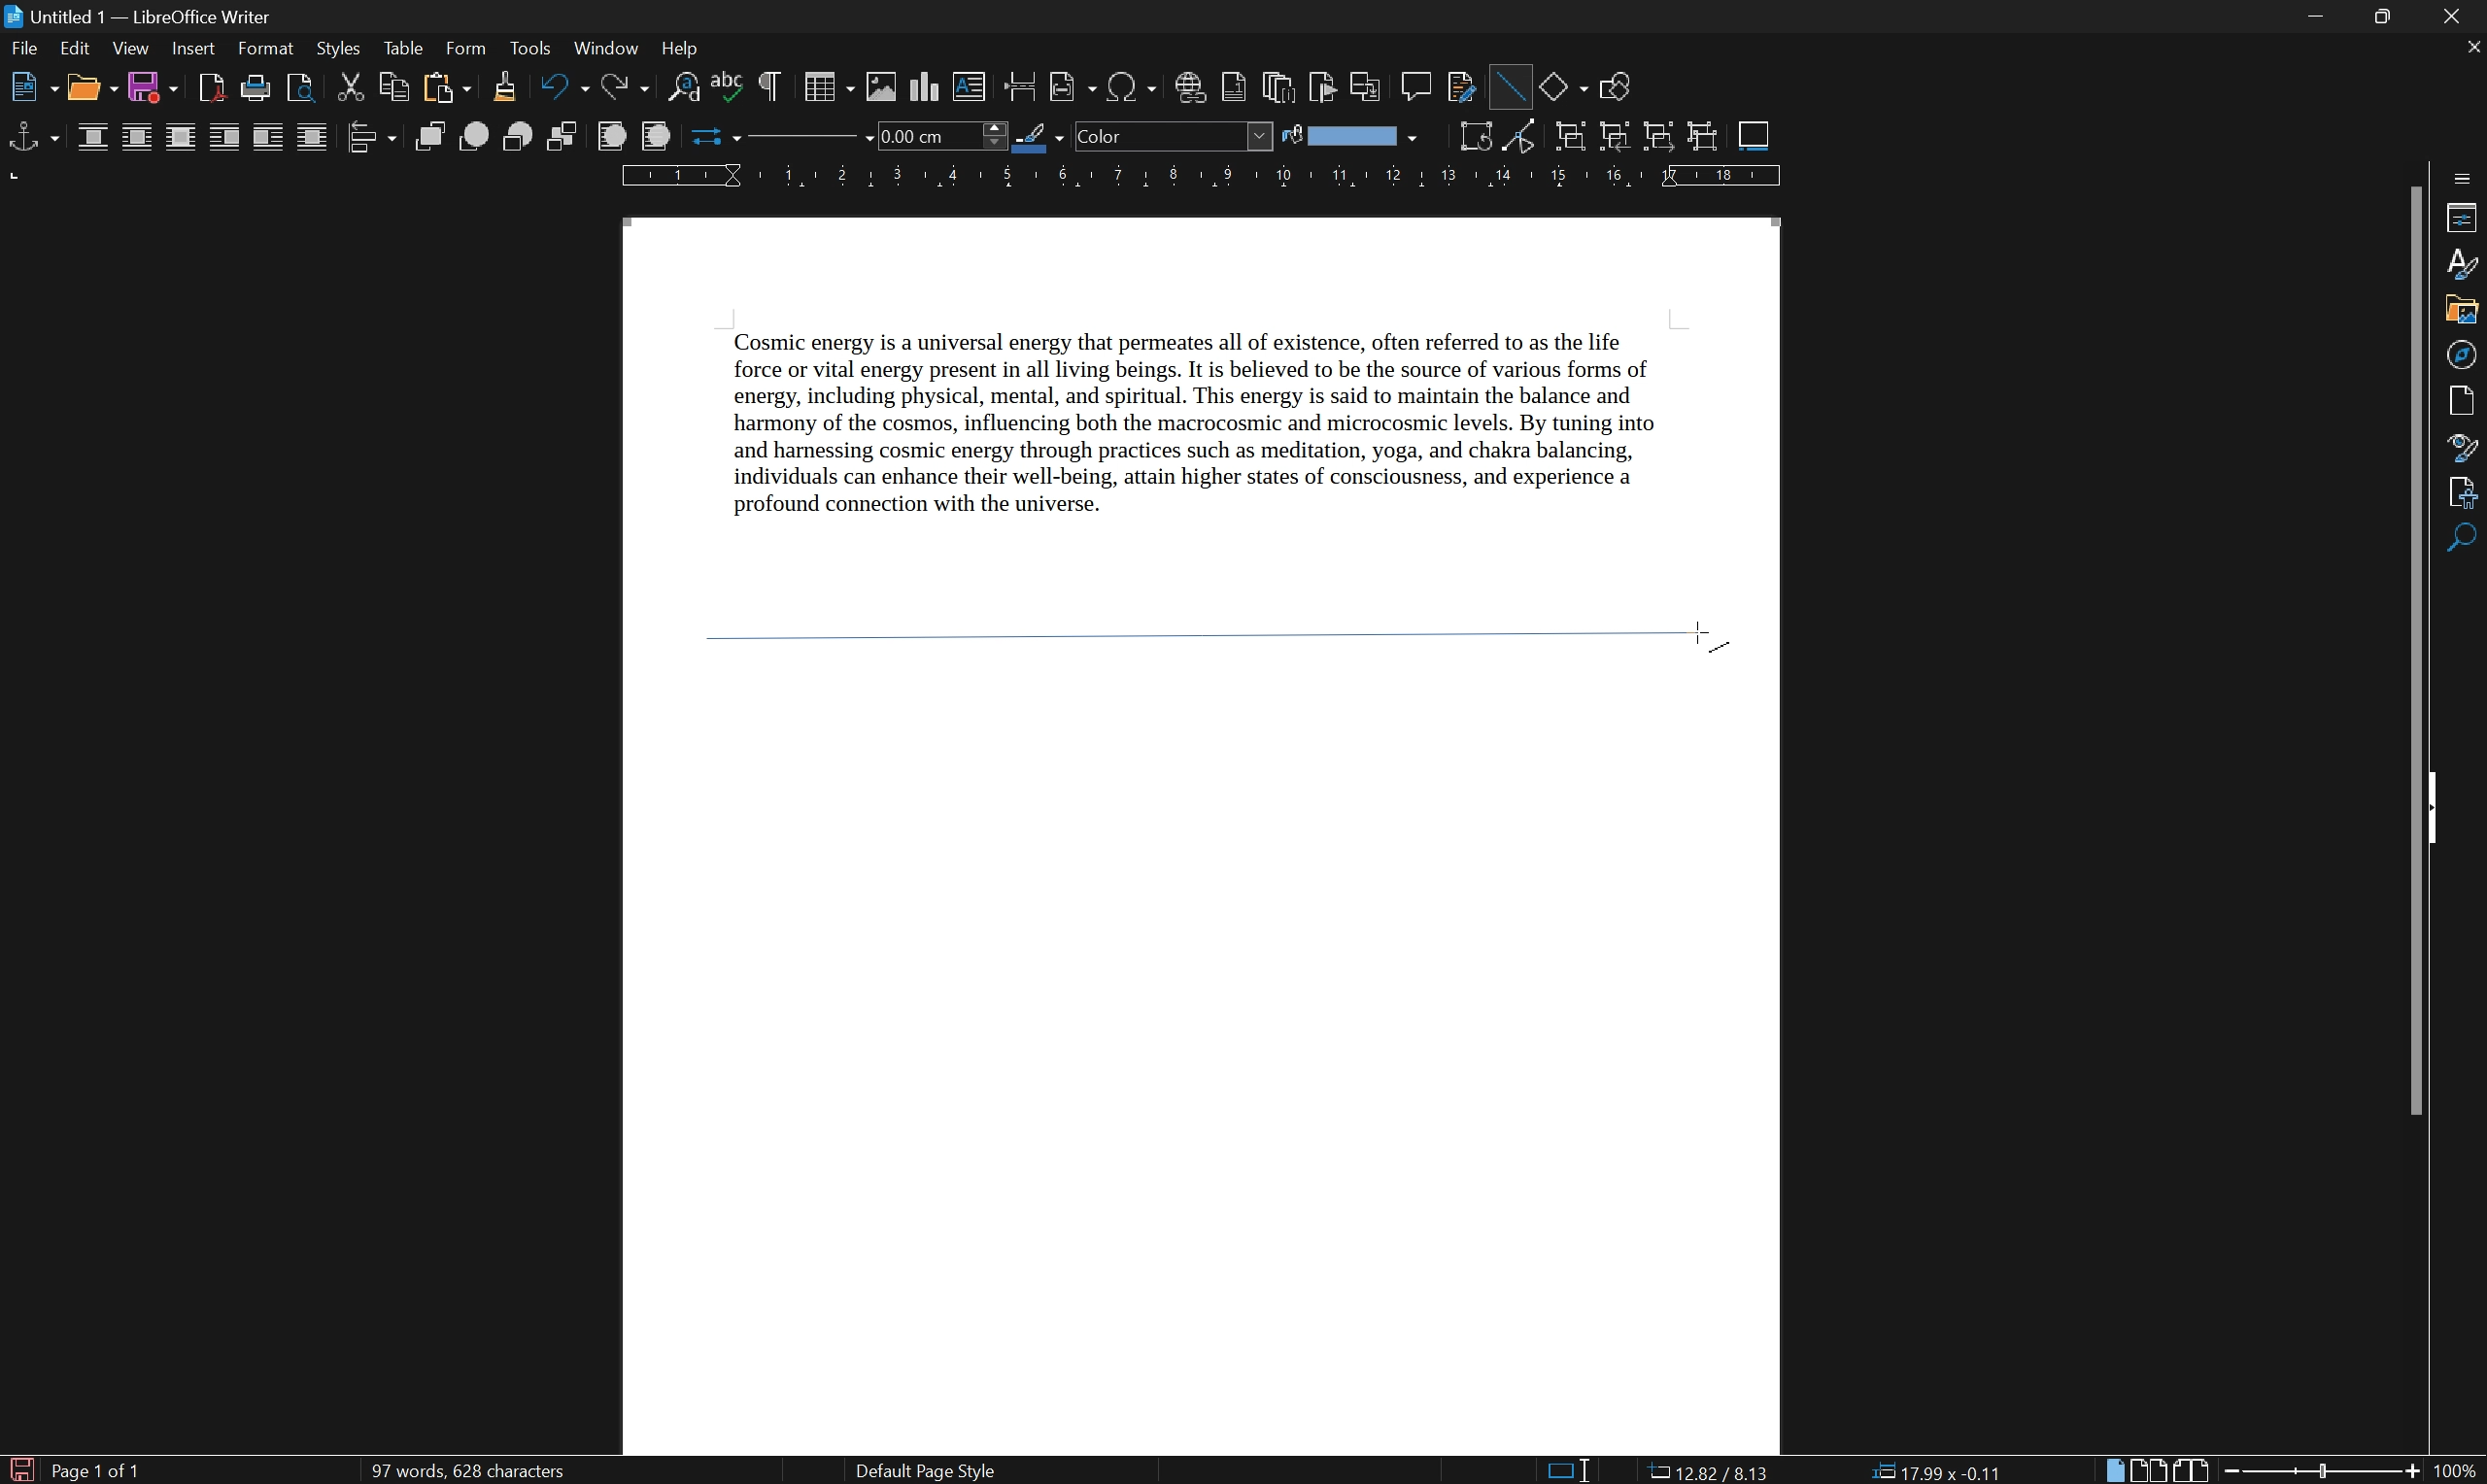 This screenshot has height=1484, width=2487. What do you see at coordinates (883, 87) in the screenshot?
I see `insert image` at bounding box center [883, 87].